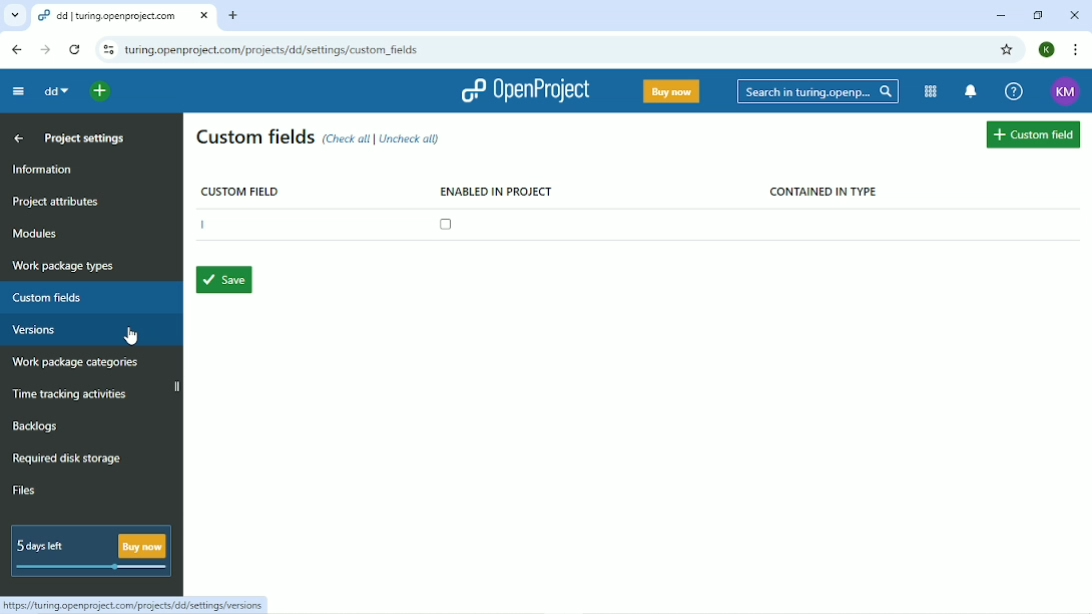  I want to click on Project settings, so click(88, 140).